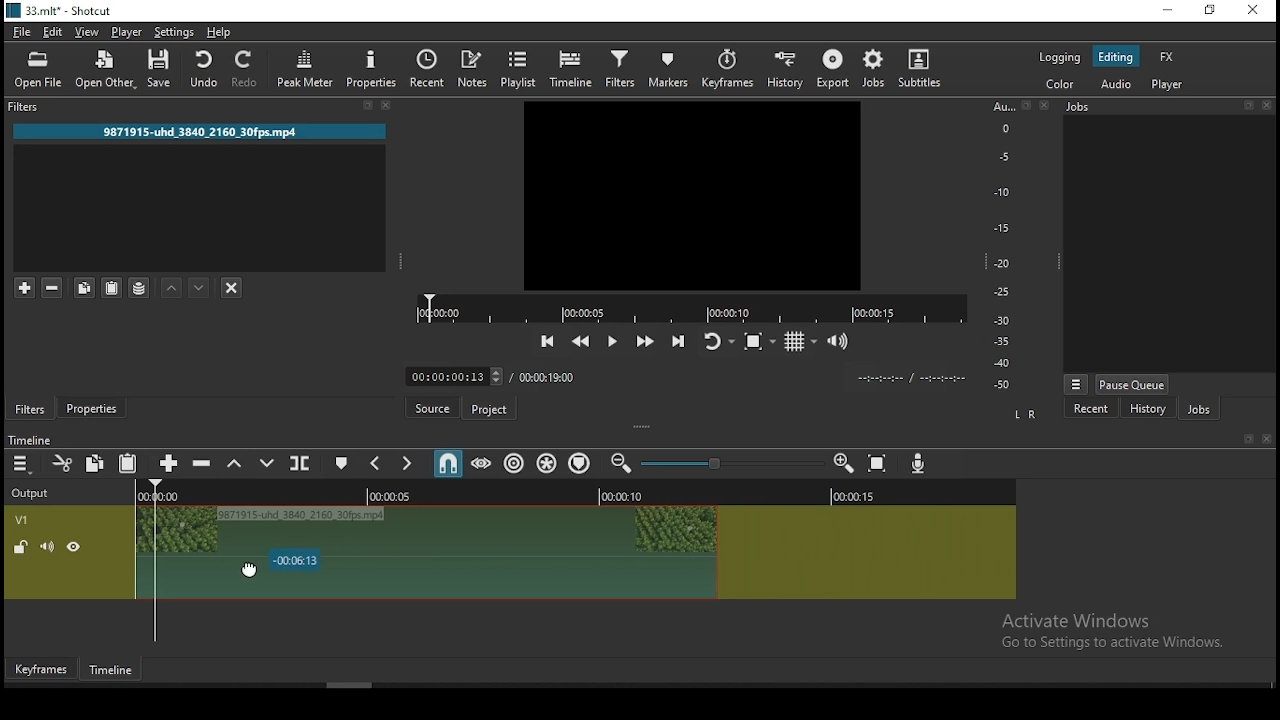 The height and width of the screenshot is (720, 1280). Describe the element at coordinates (22, 463) in the screenshot. I see `menu` at that location.